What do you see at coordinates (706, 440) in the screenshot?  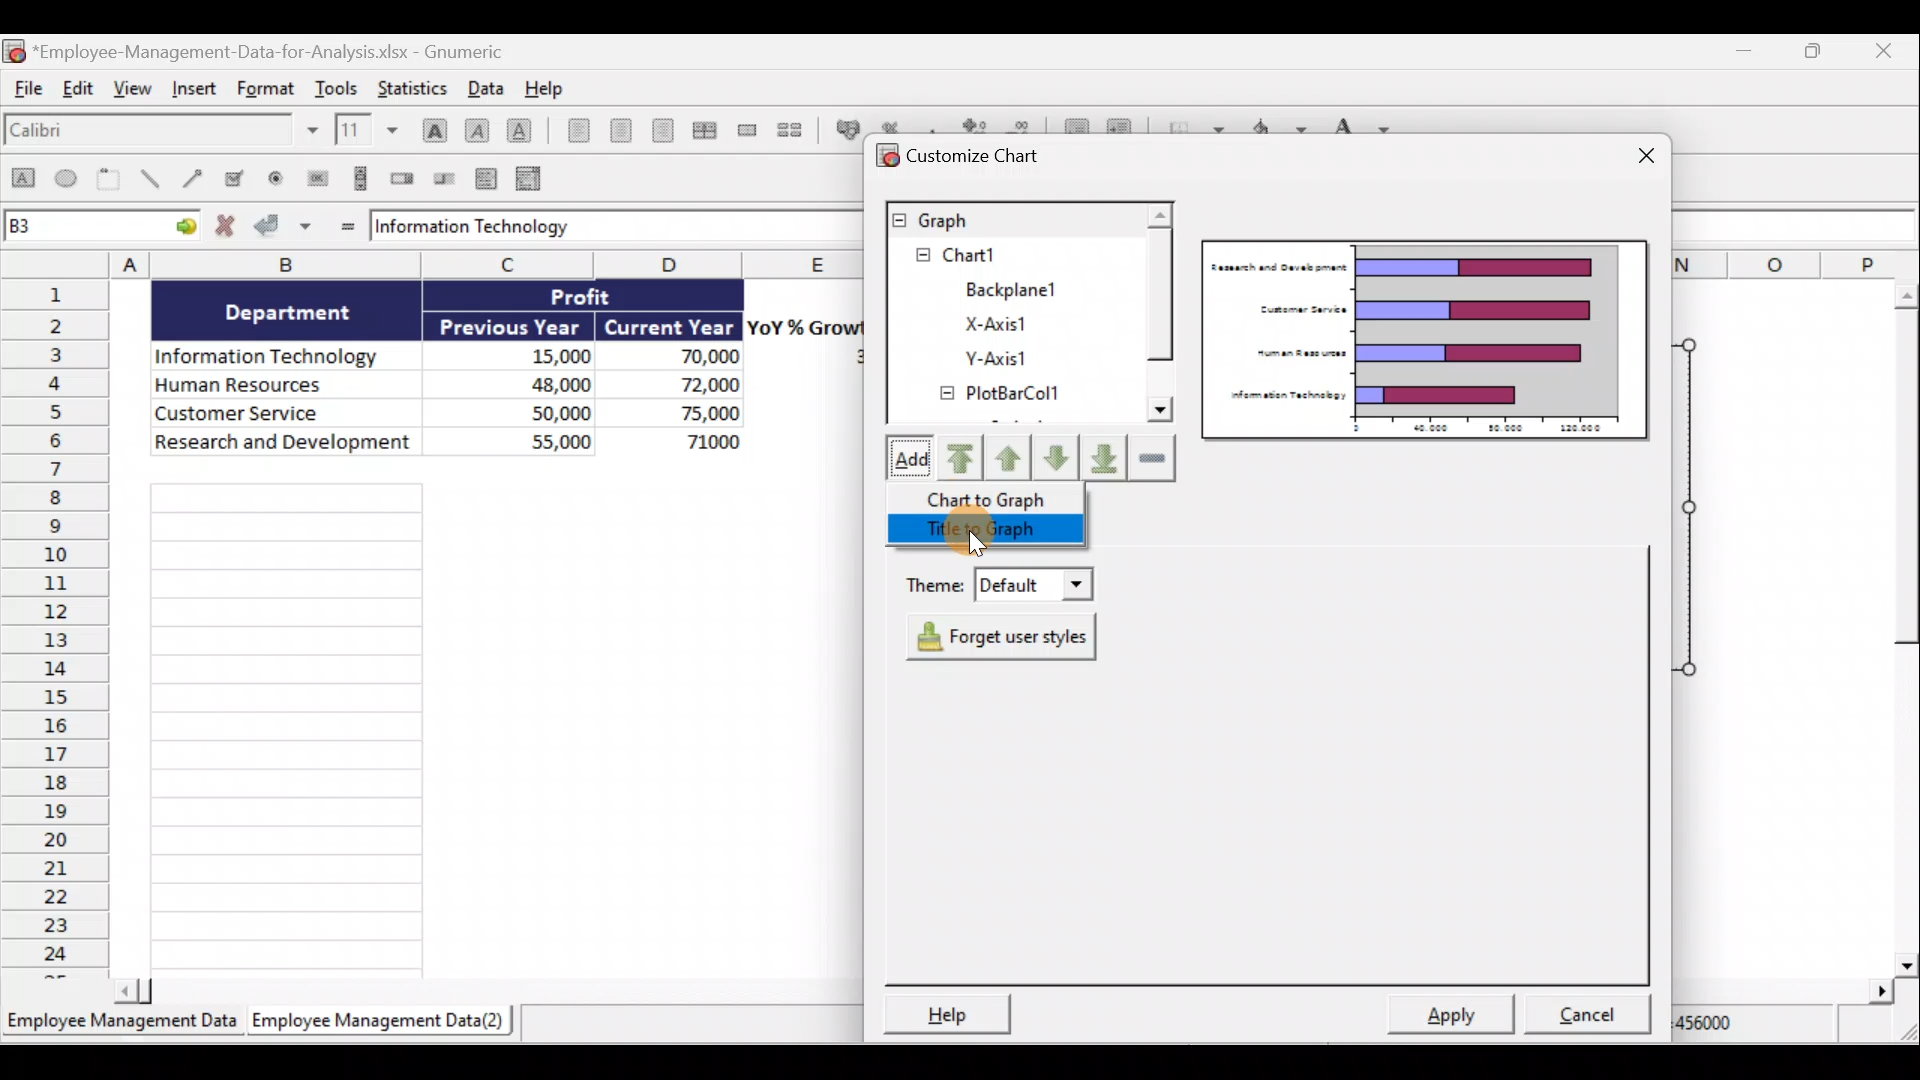 I see `71000` at bounding box center [706, 440].